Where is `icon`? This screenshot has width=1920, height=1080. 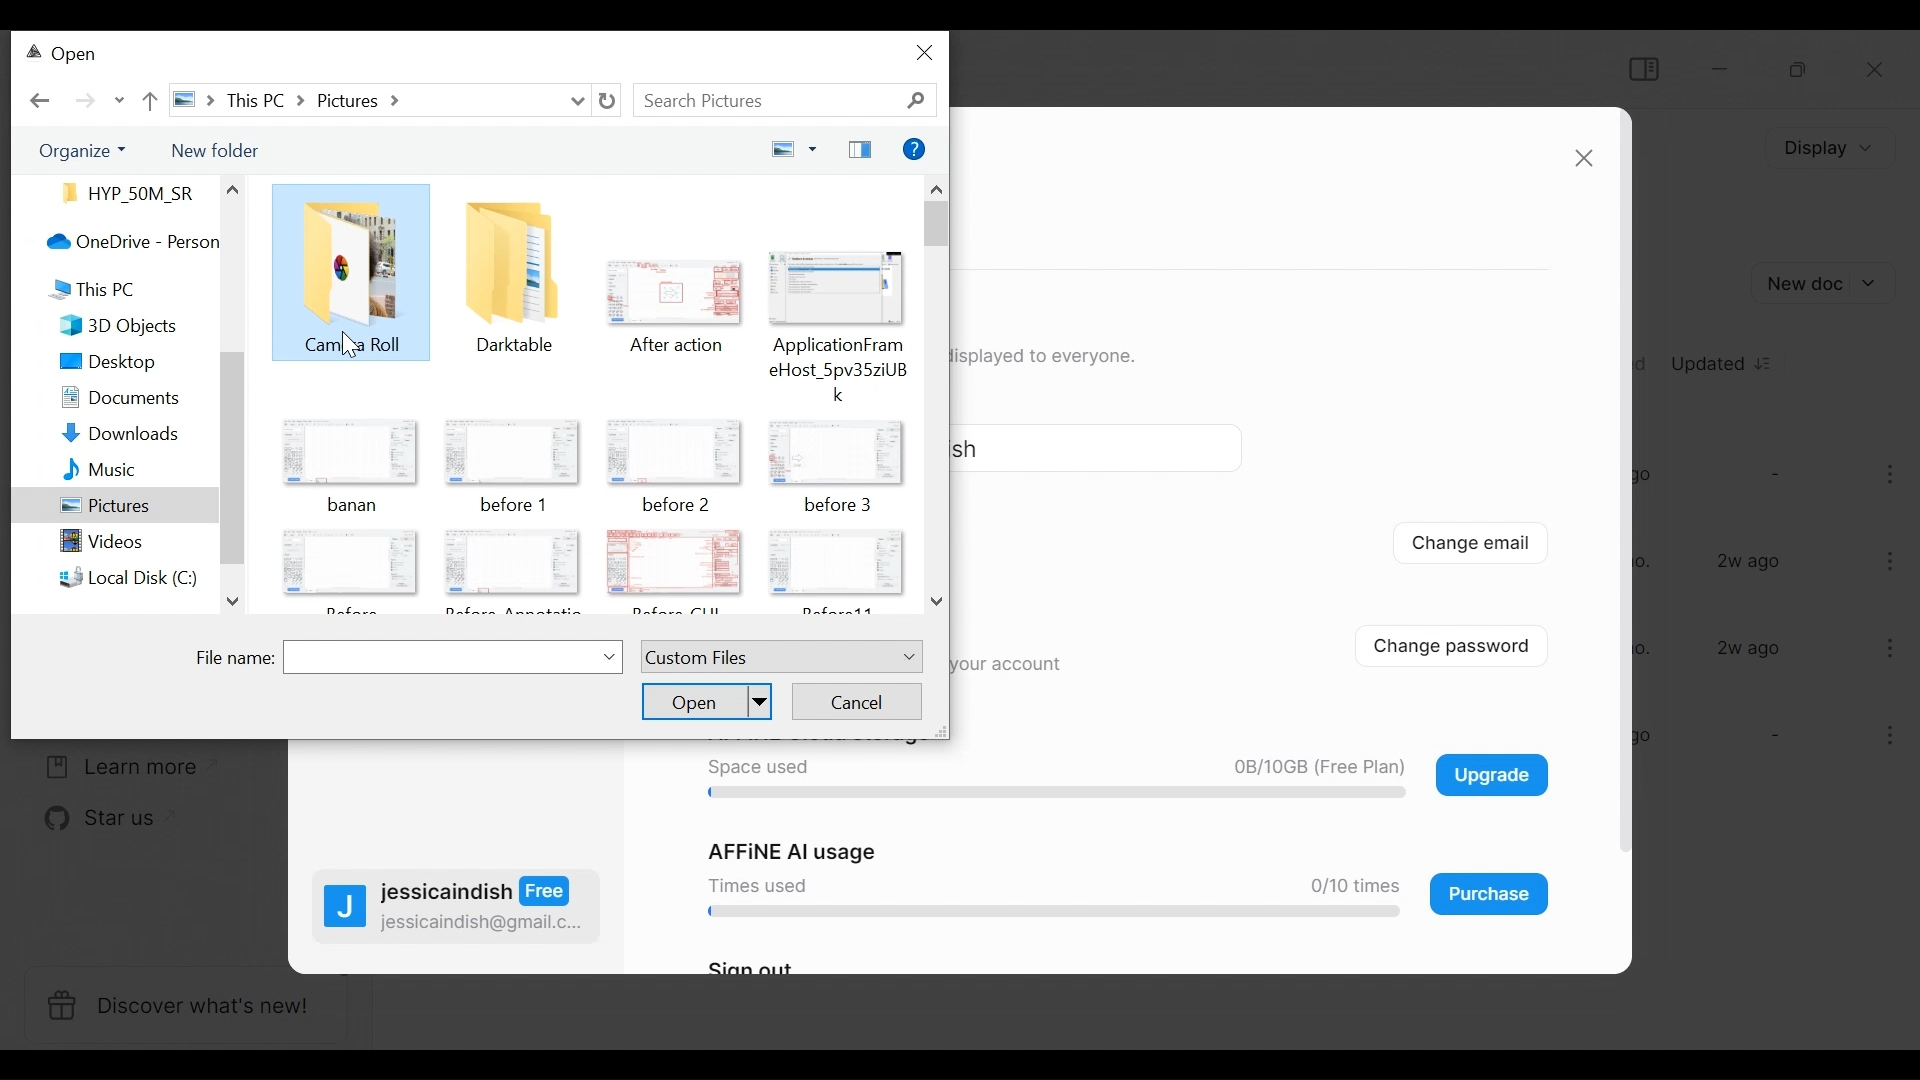 icon is located at coordinates (837, 288).